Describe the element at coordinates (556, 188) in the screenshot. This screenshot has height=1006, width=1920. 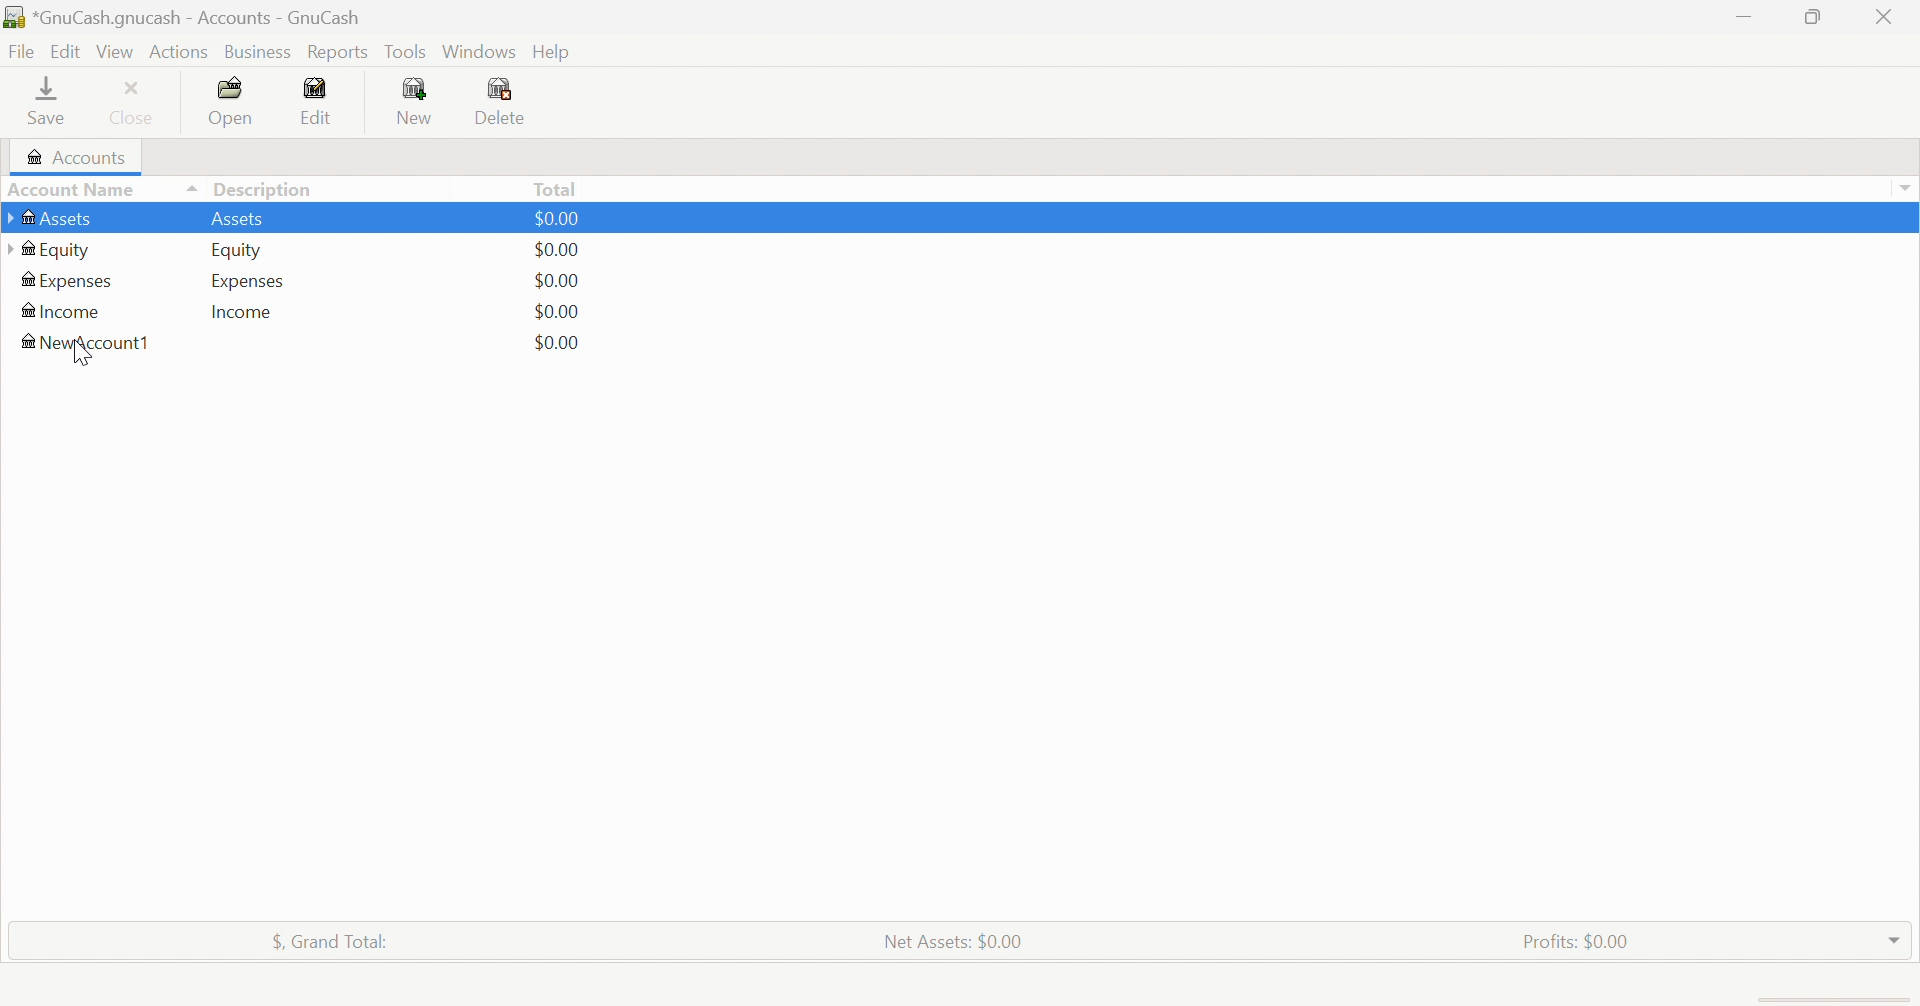
I see `Total` at that location.